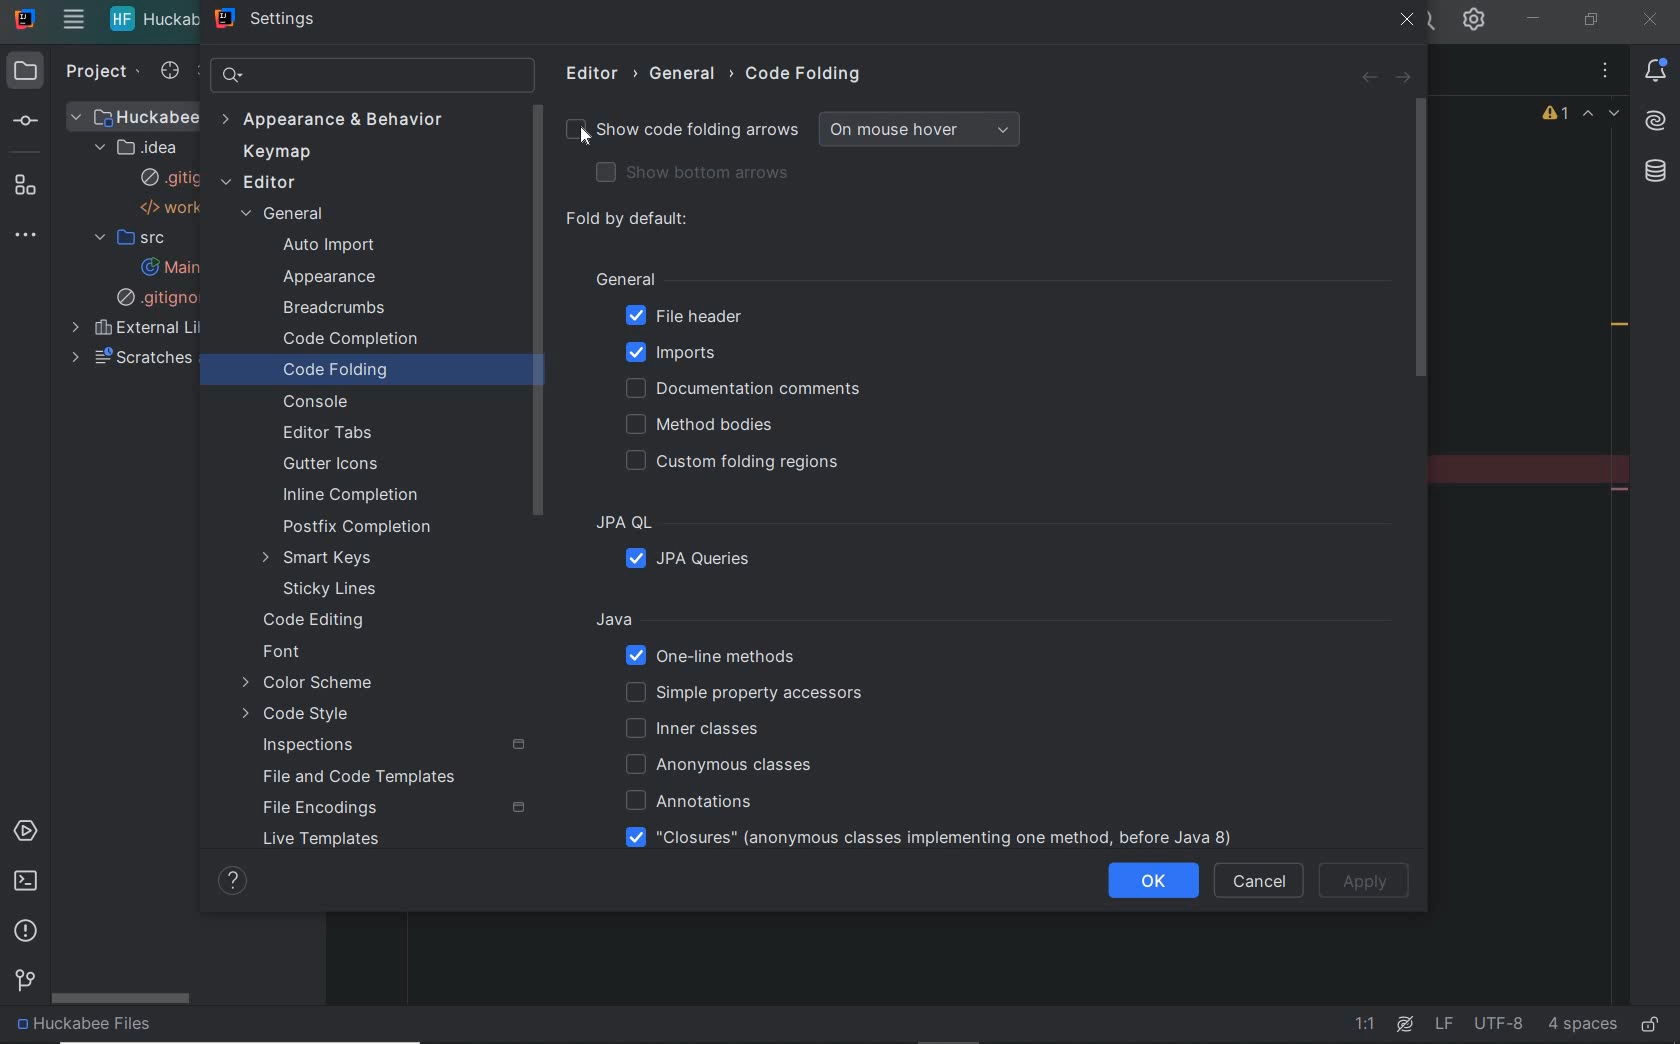  I want to click on annotations, so click(681, 800).